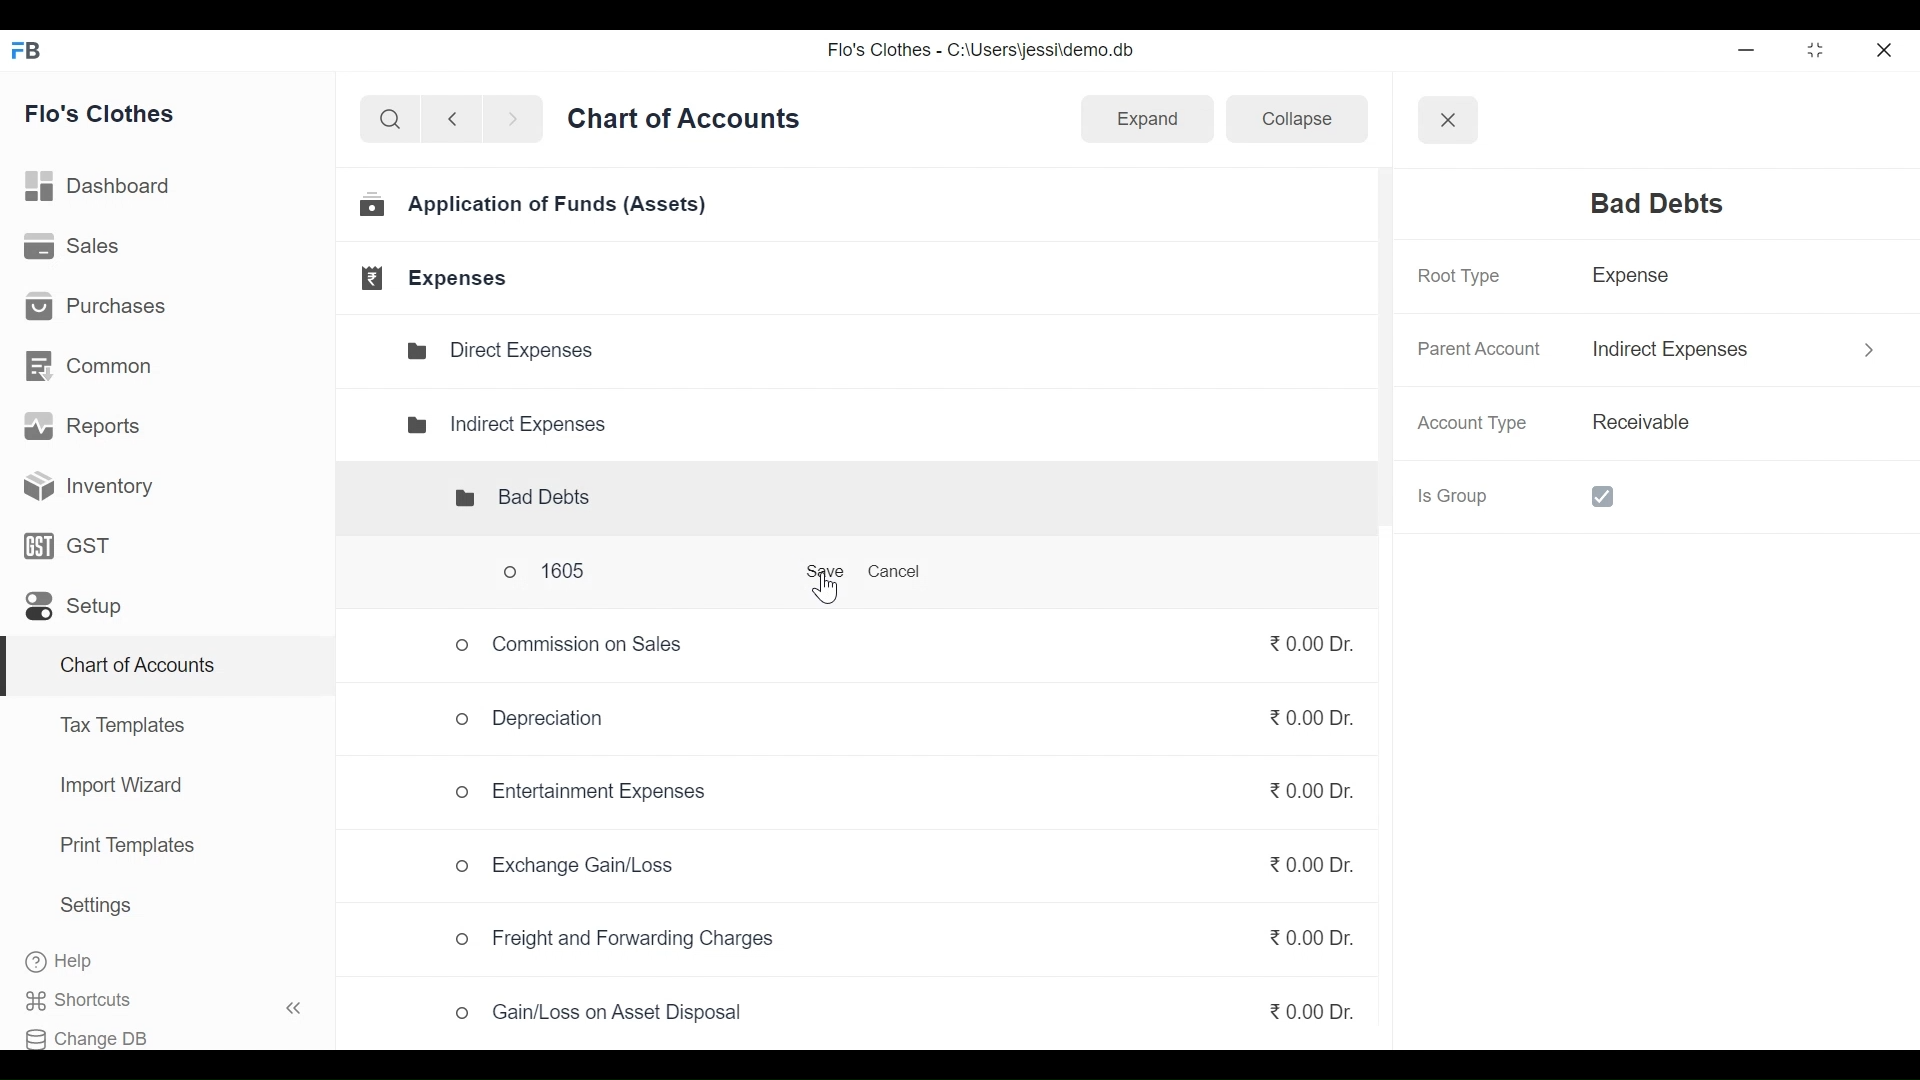 The height and width of the screenshot is (1080, 1920). I want to click on Change DB, so click(97, 1034).